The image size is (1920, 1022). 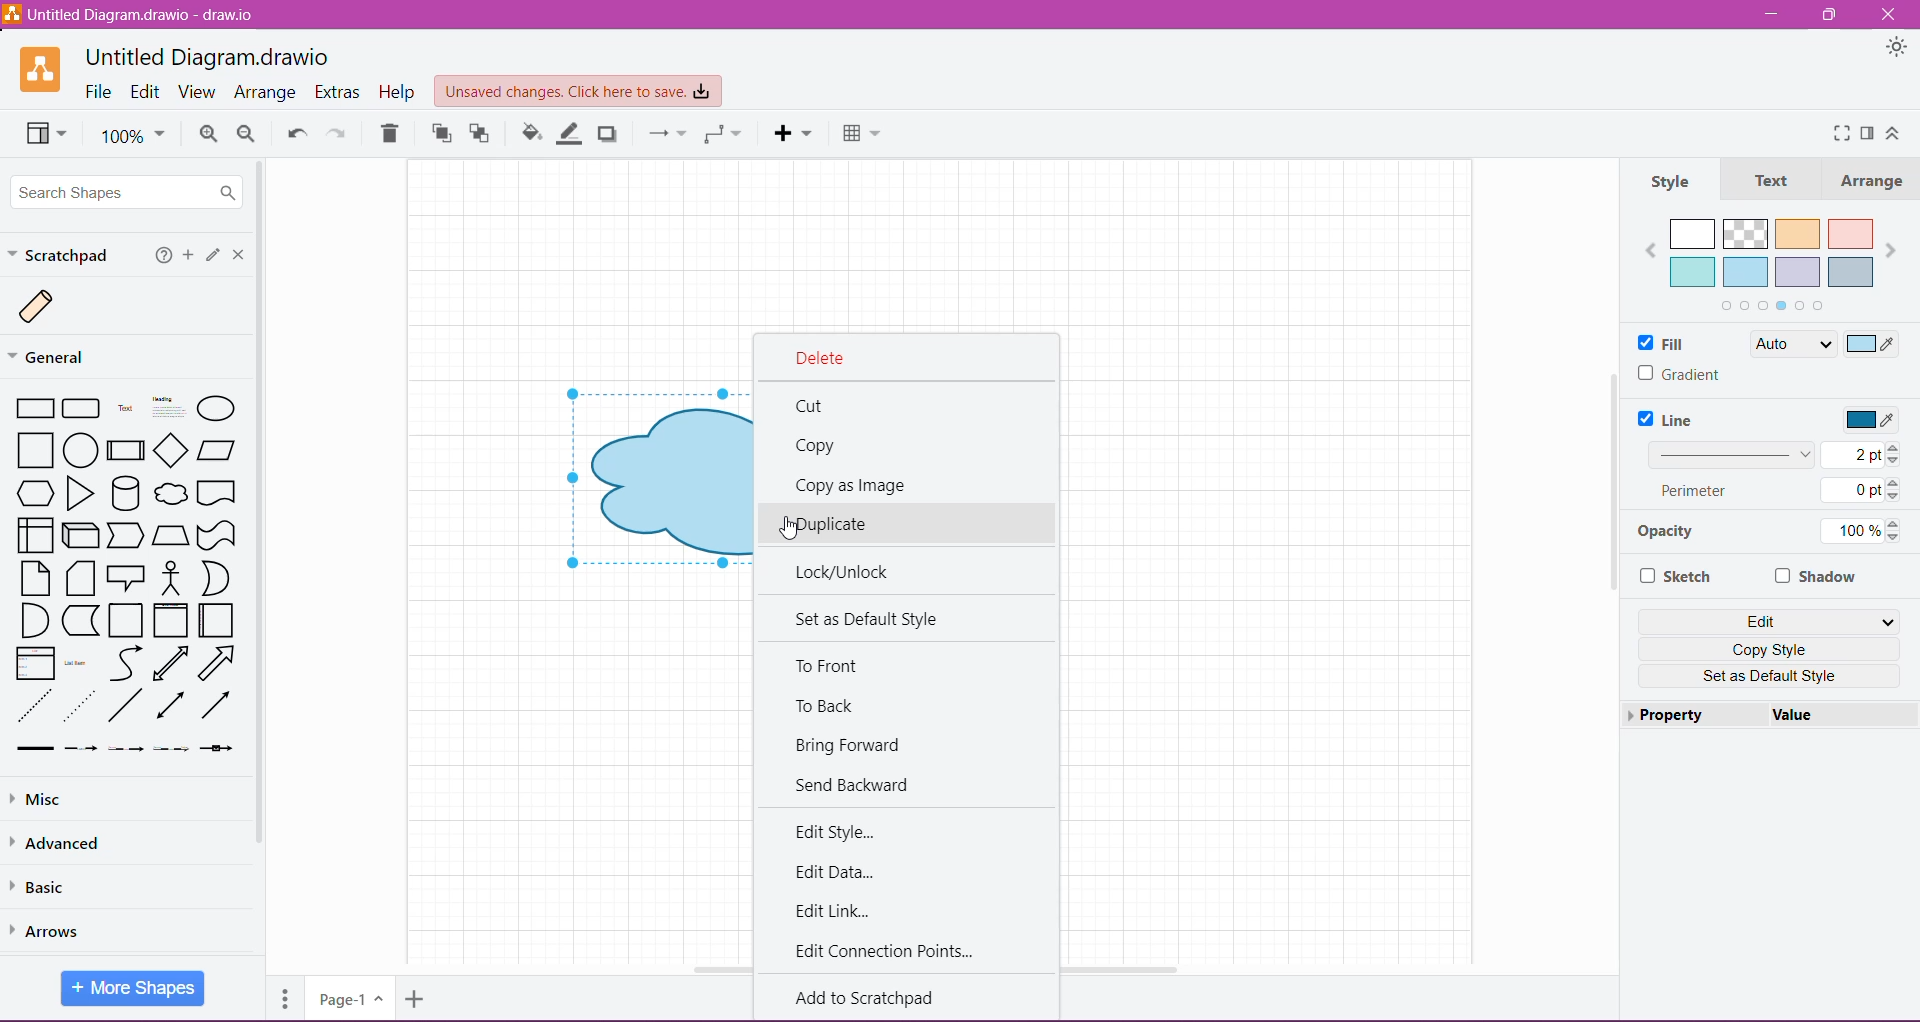 I want to click on Shadow, so click(x=1817, y=577).